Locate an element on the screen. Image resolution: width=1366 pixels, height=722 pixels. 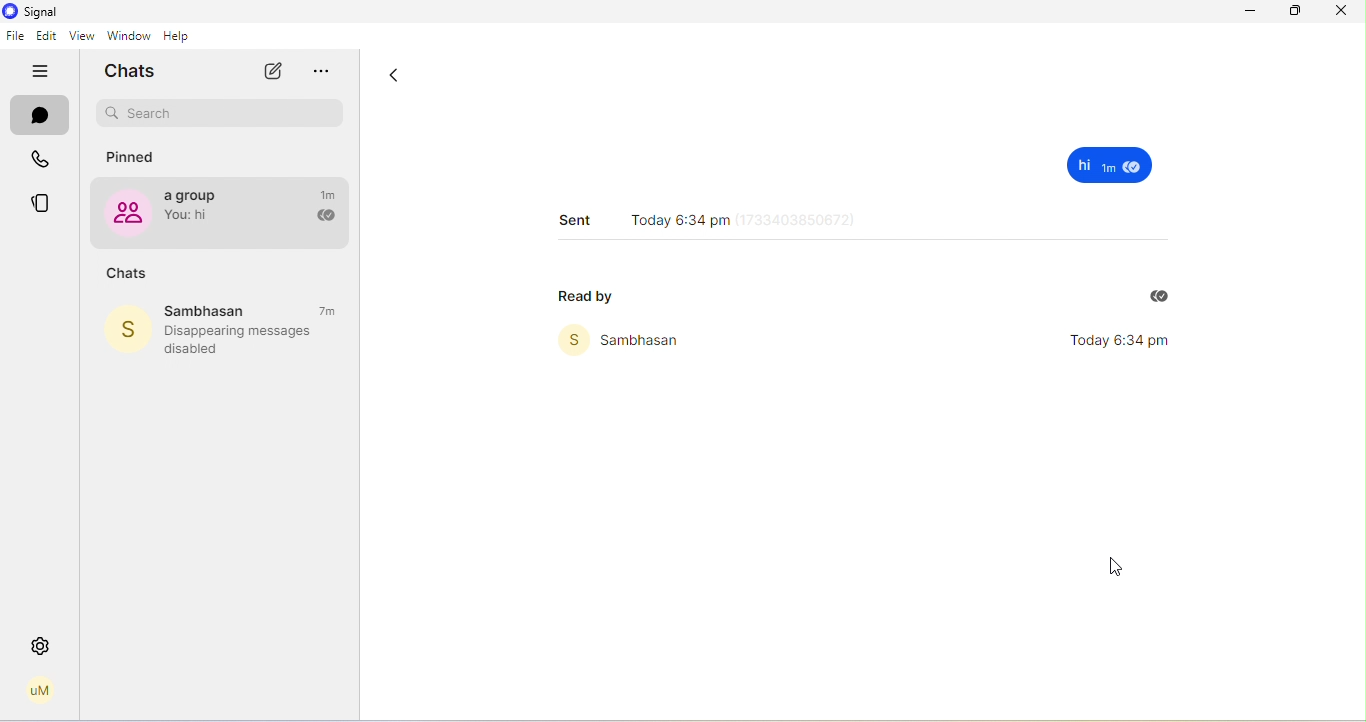
read by is located at coordinates (593, 295).